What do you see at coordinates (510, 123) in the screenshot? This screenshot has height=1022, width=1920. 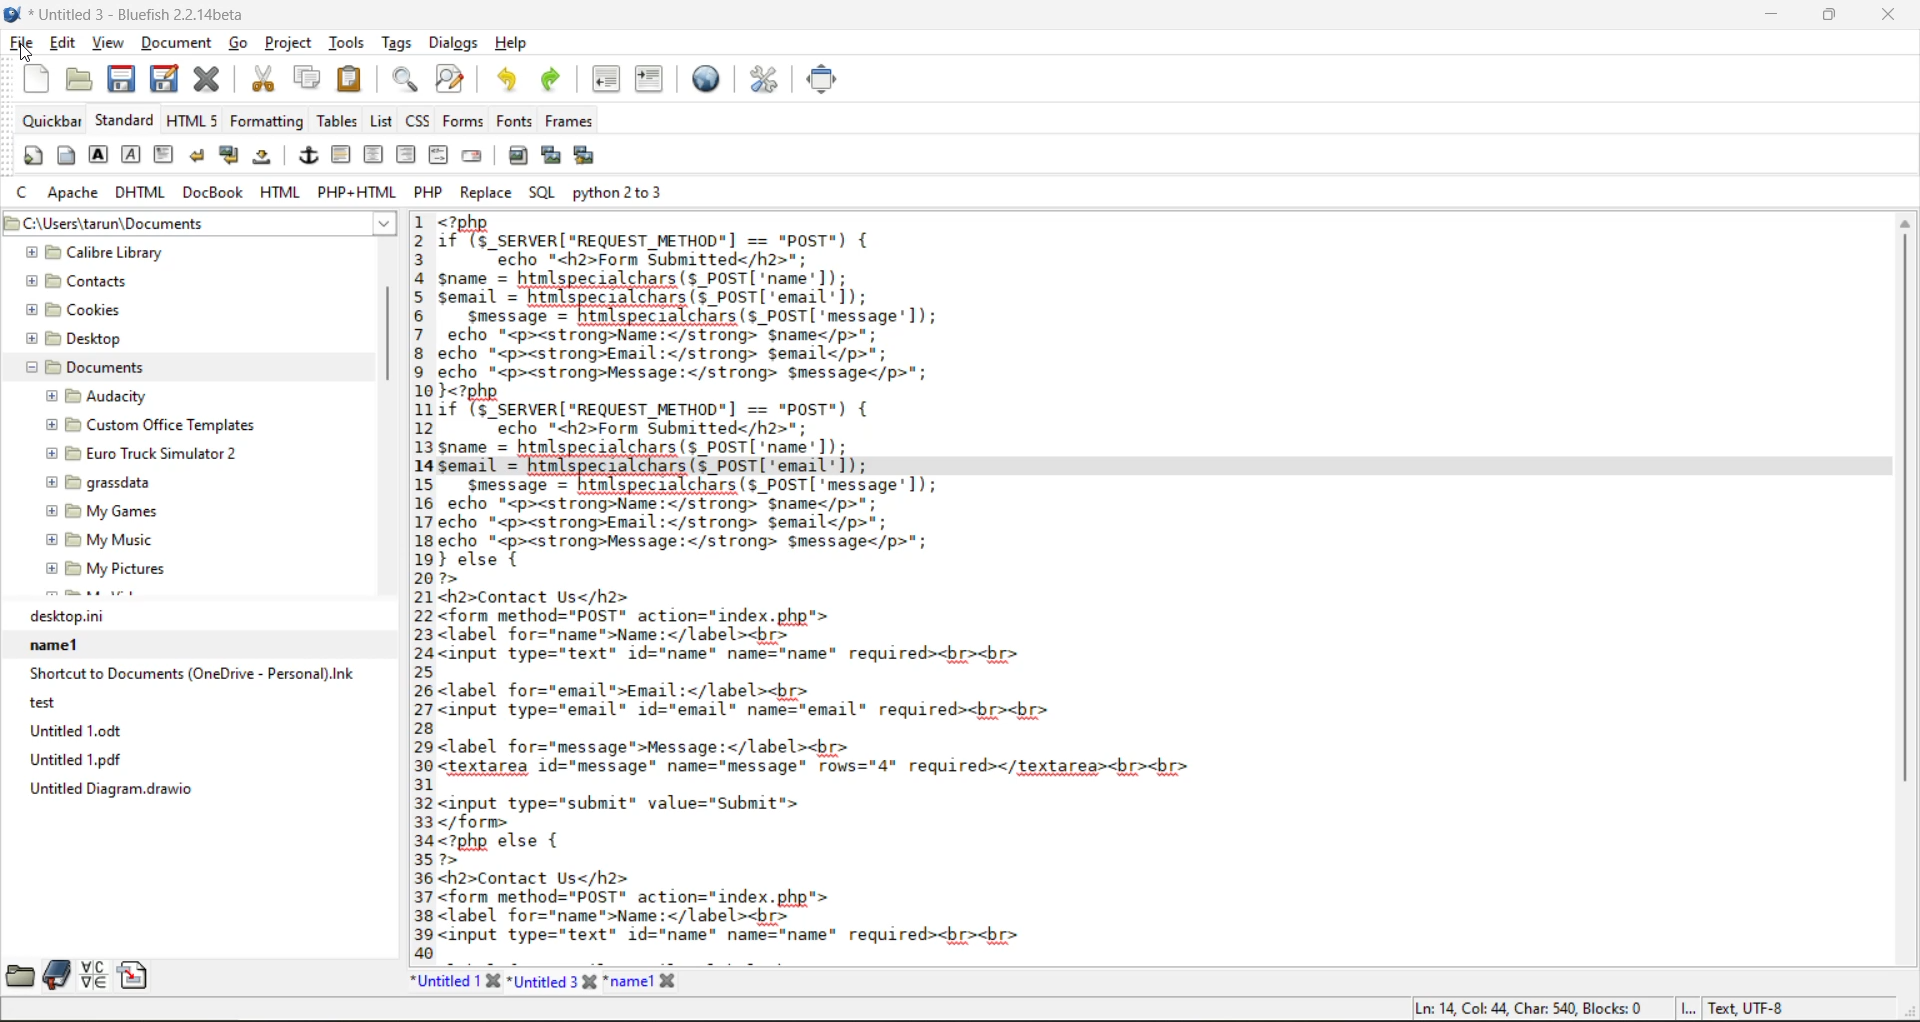 I see `fonts` at bounding box center [510, 123].